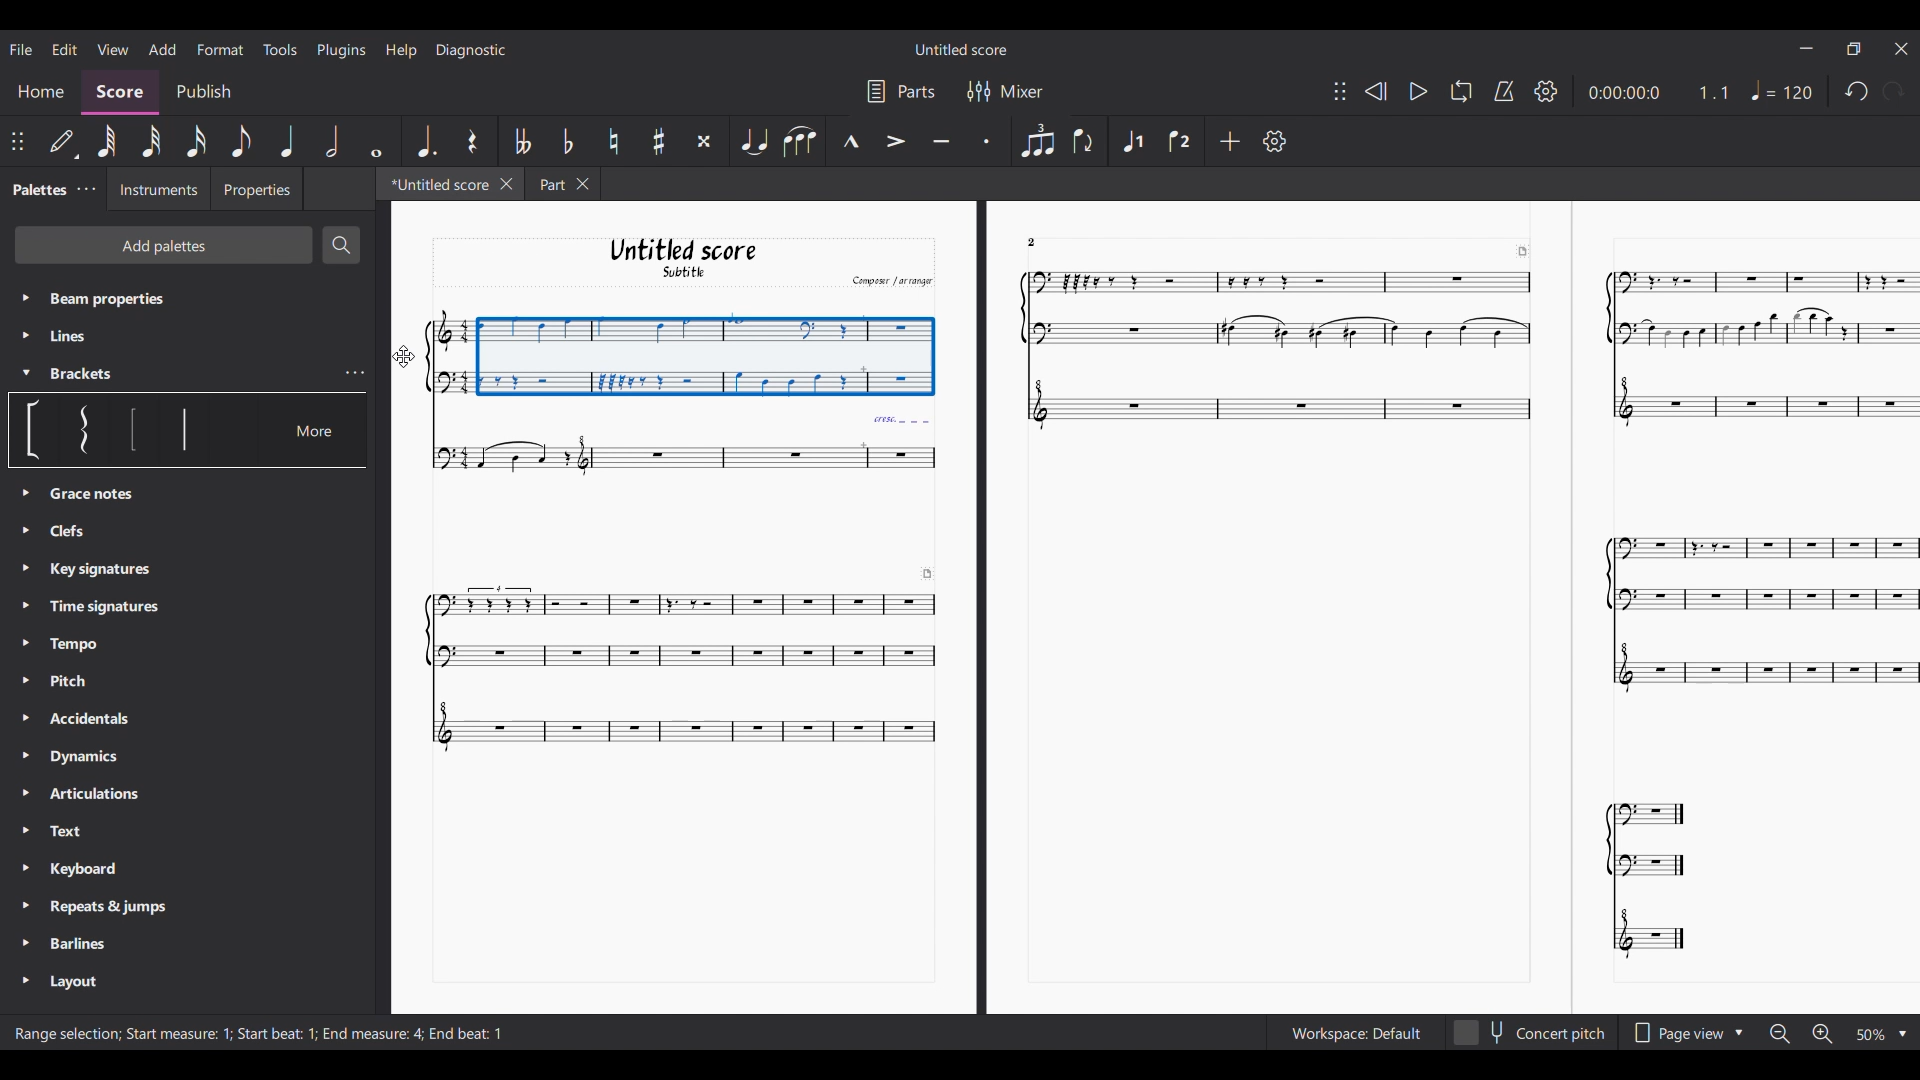 This screenshot has width=1920, height=1080. I want to click on Drop down, so click(1742, 1031).